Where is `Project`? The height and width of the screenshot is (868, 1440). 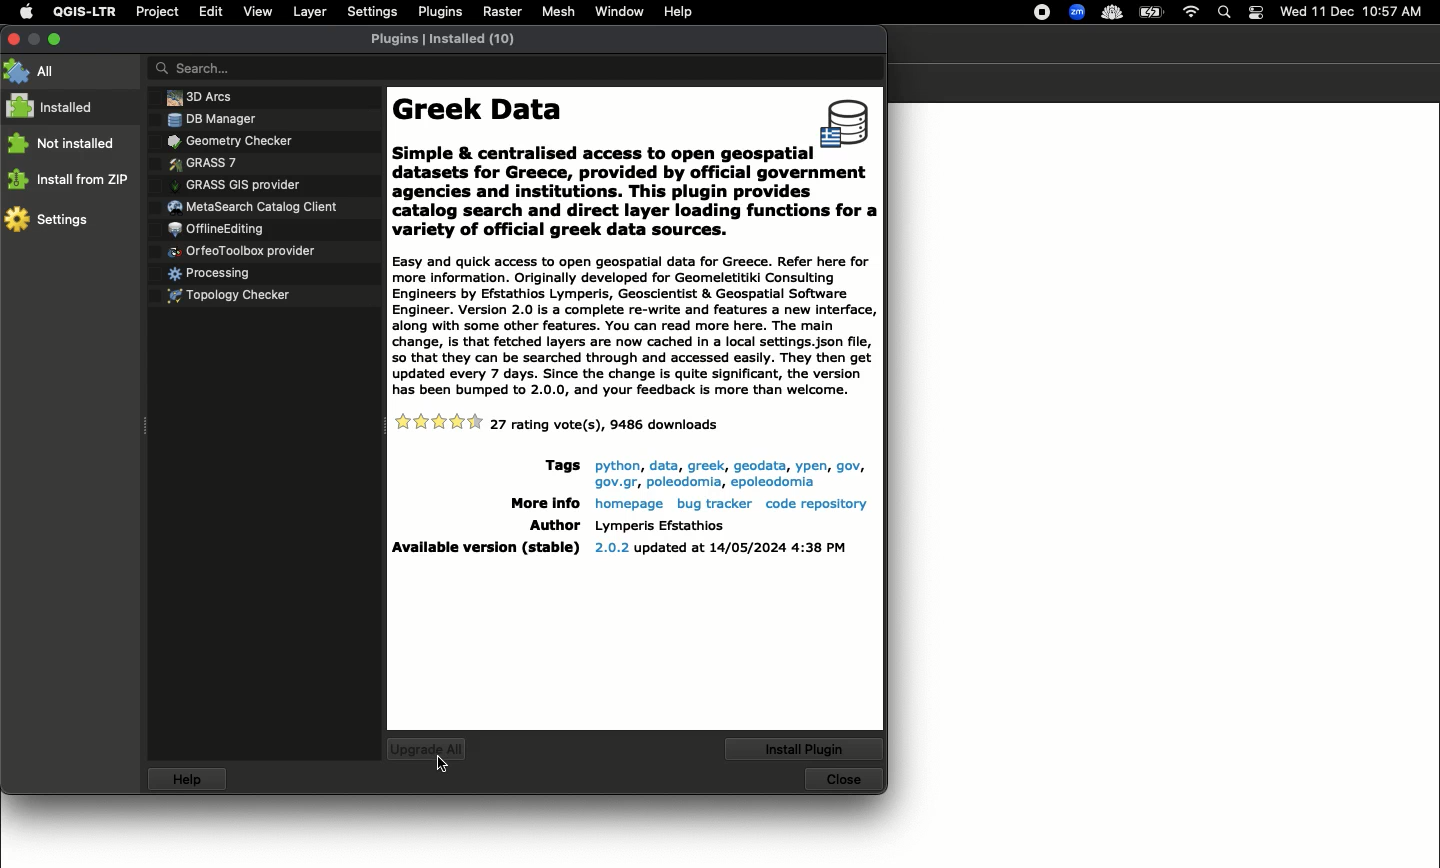
Project is located at coordinates (157, 12).